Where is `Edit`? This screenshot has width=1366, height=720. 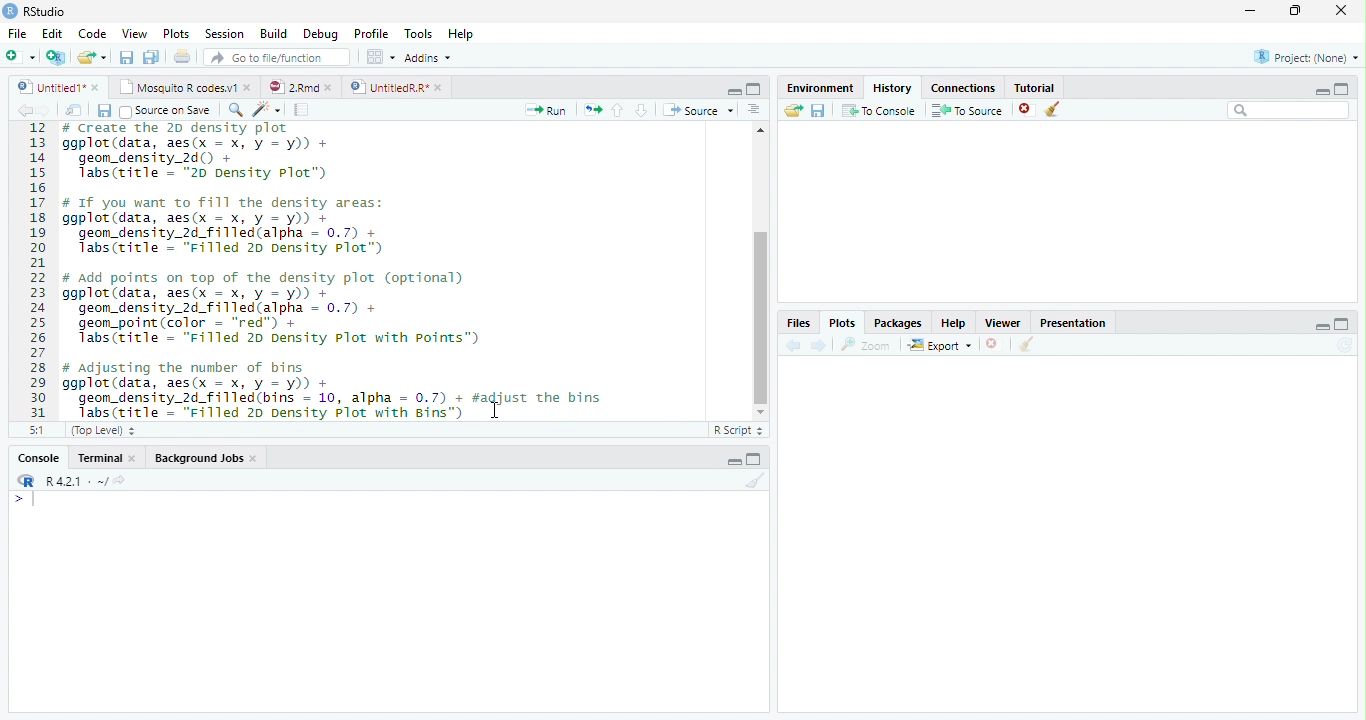 Edit is located at coordinates (52, 34).